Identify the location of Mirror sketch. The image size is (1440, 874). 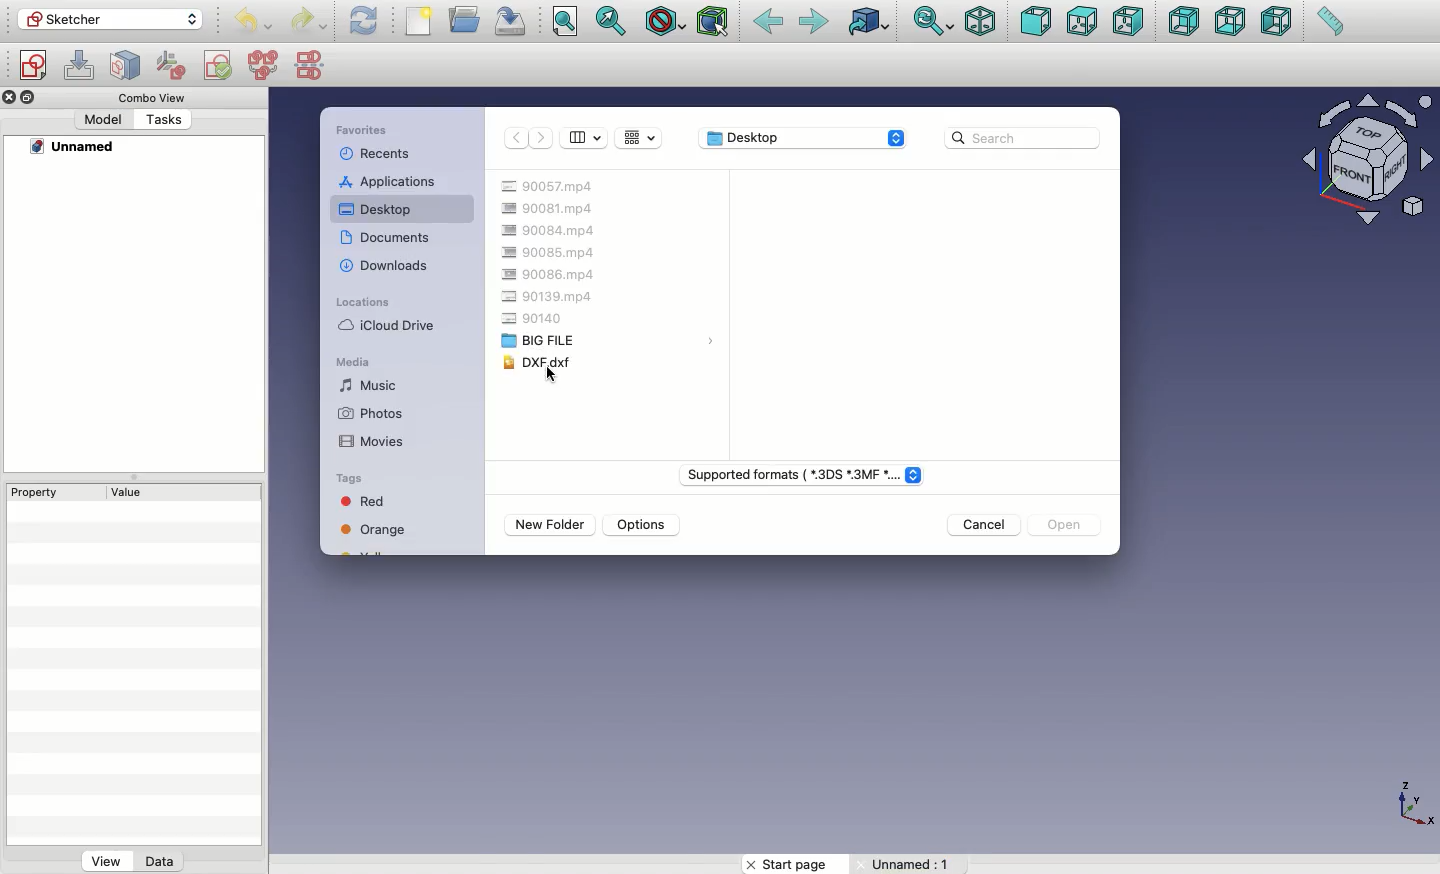
(312, 66).